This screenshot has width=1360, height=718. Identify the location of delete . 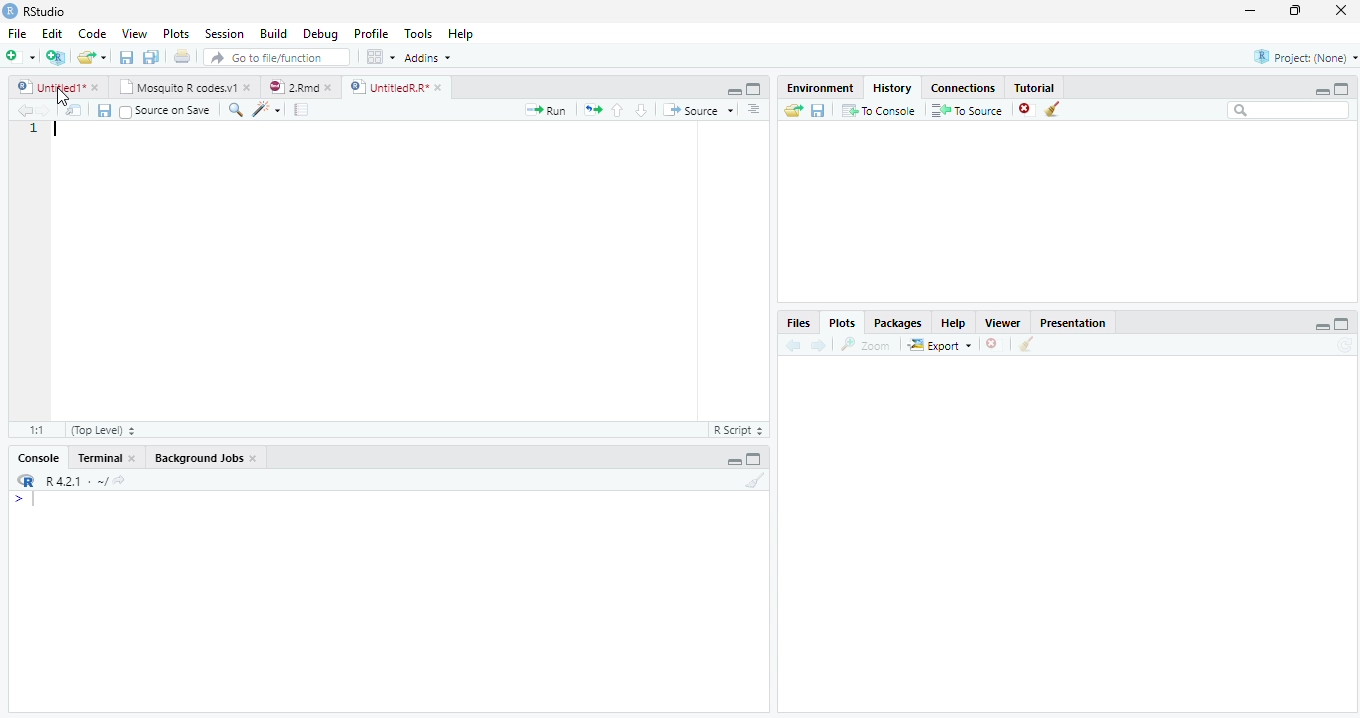
(994, 343).